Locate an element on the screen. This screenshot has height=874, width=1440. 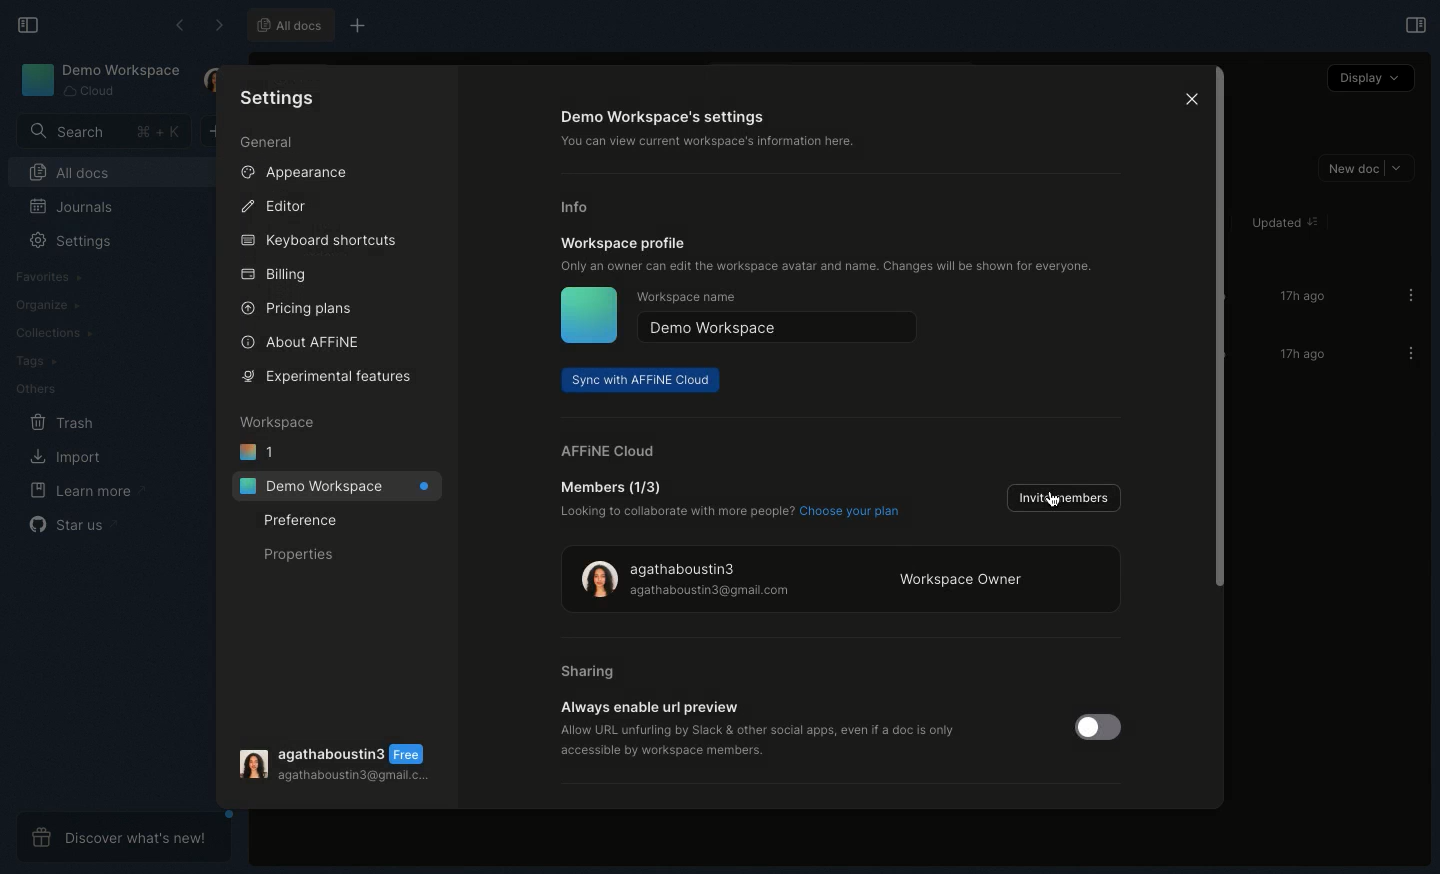
Keyboard shortcuts is located at coordinates (319, 237).